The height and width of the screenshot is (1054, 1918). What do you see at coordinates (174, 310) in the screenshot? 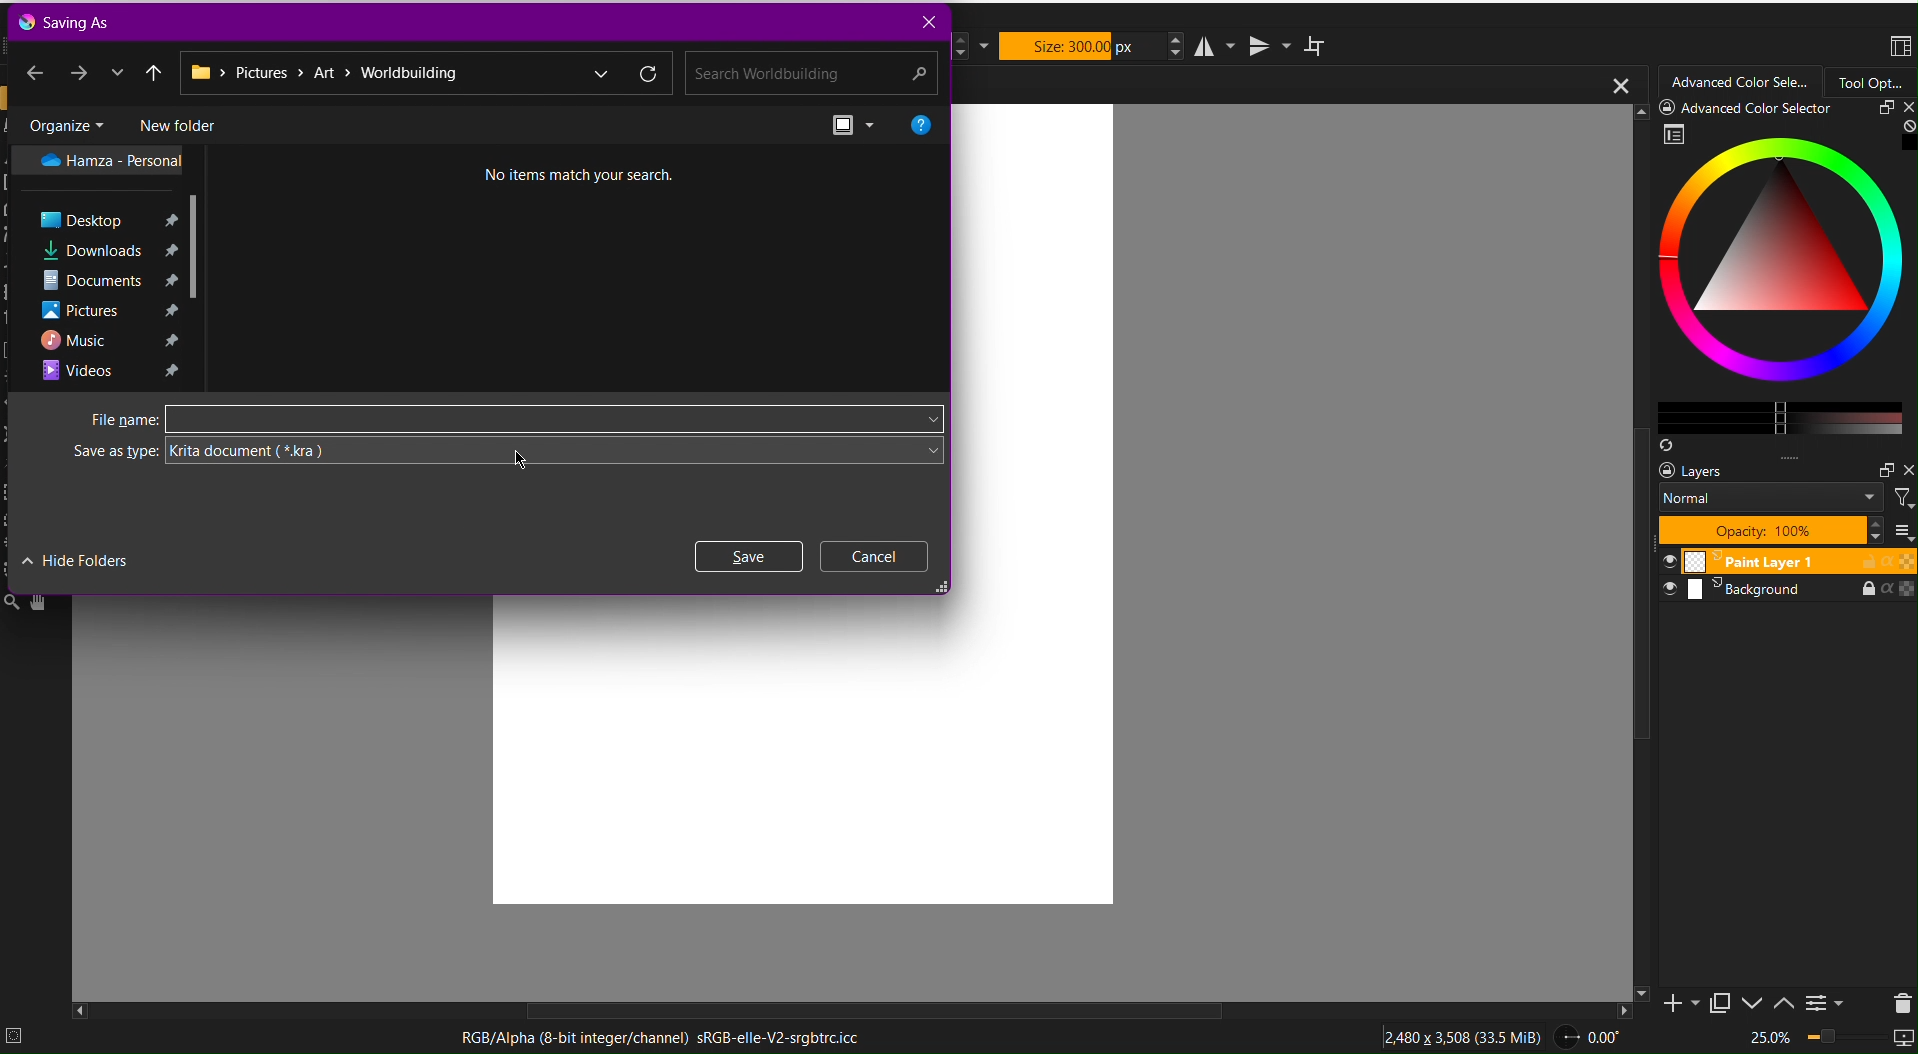
I see `pinned` at bounding box center [174, 310].